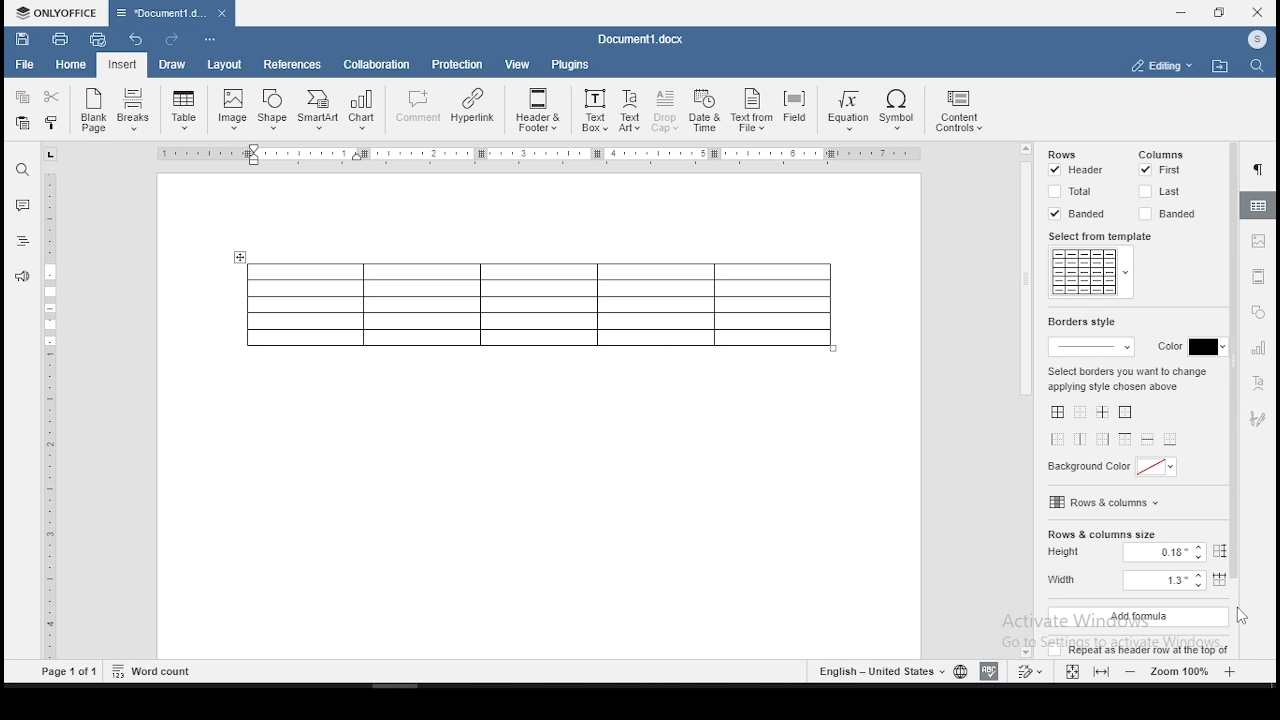 Image resolution: width=1280 pixels, height=720 pixels. What do you see at coordinates (361, 112) in the screenshot?
I see `Chart` at bounding box center [361, 112].